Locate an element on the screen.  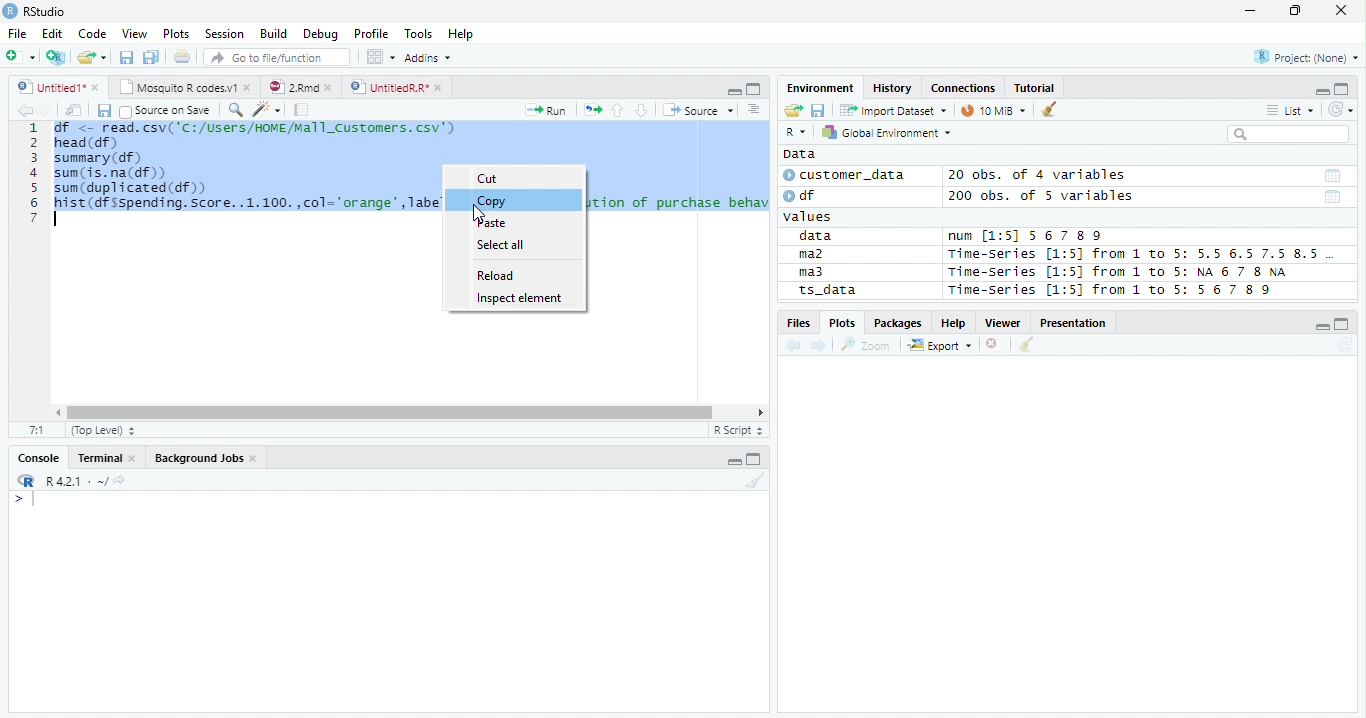
Clean is located at coordinates (755, 482).